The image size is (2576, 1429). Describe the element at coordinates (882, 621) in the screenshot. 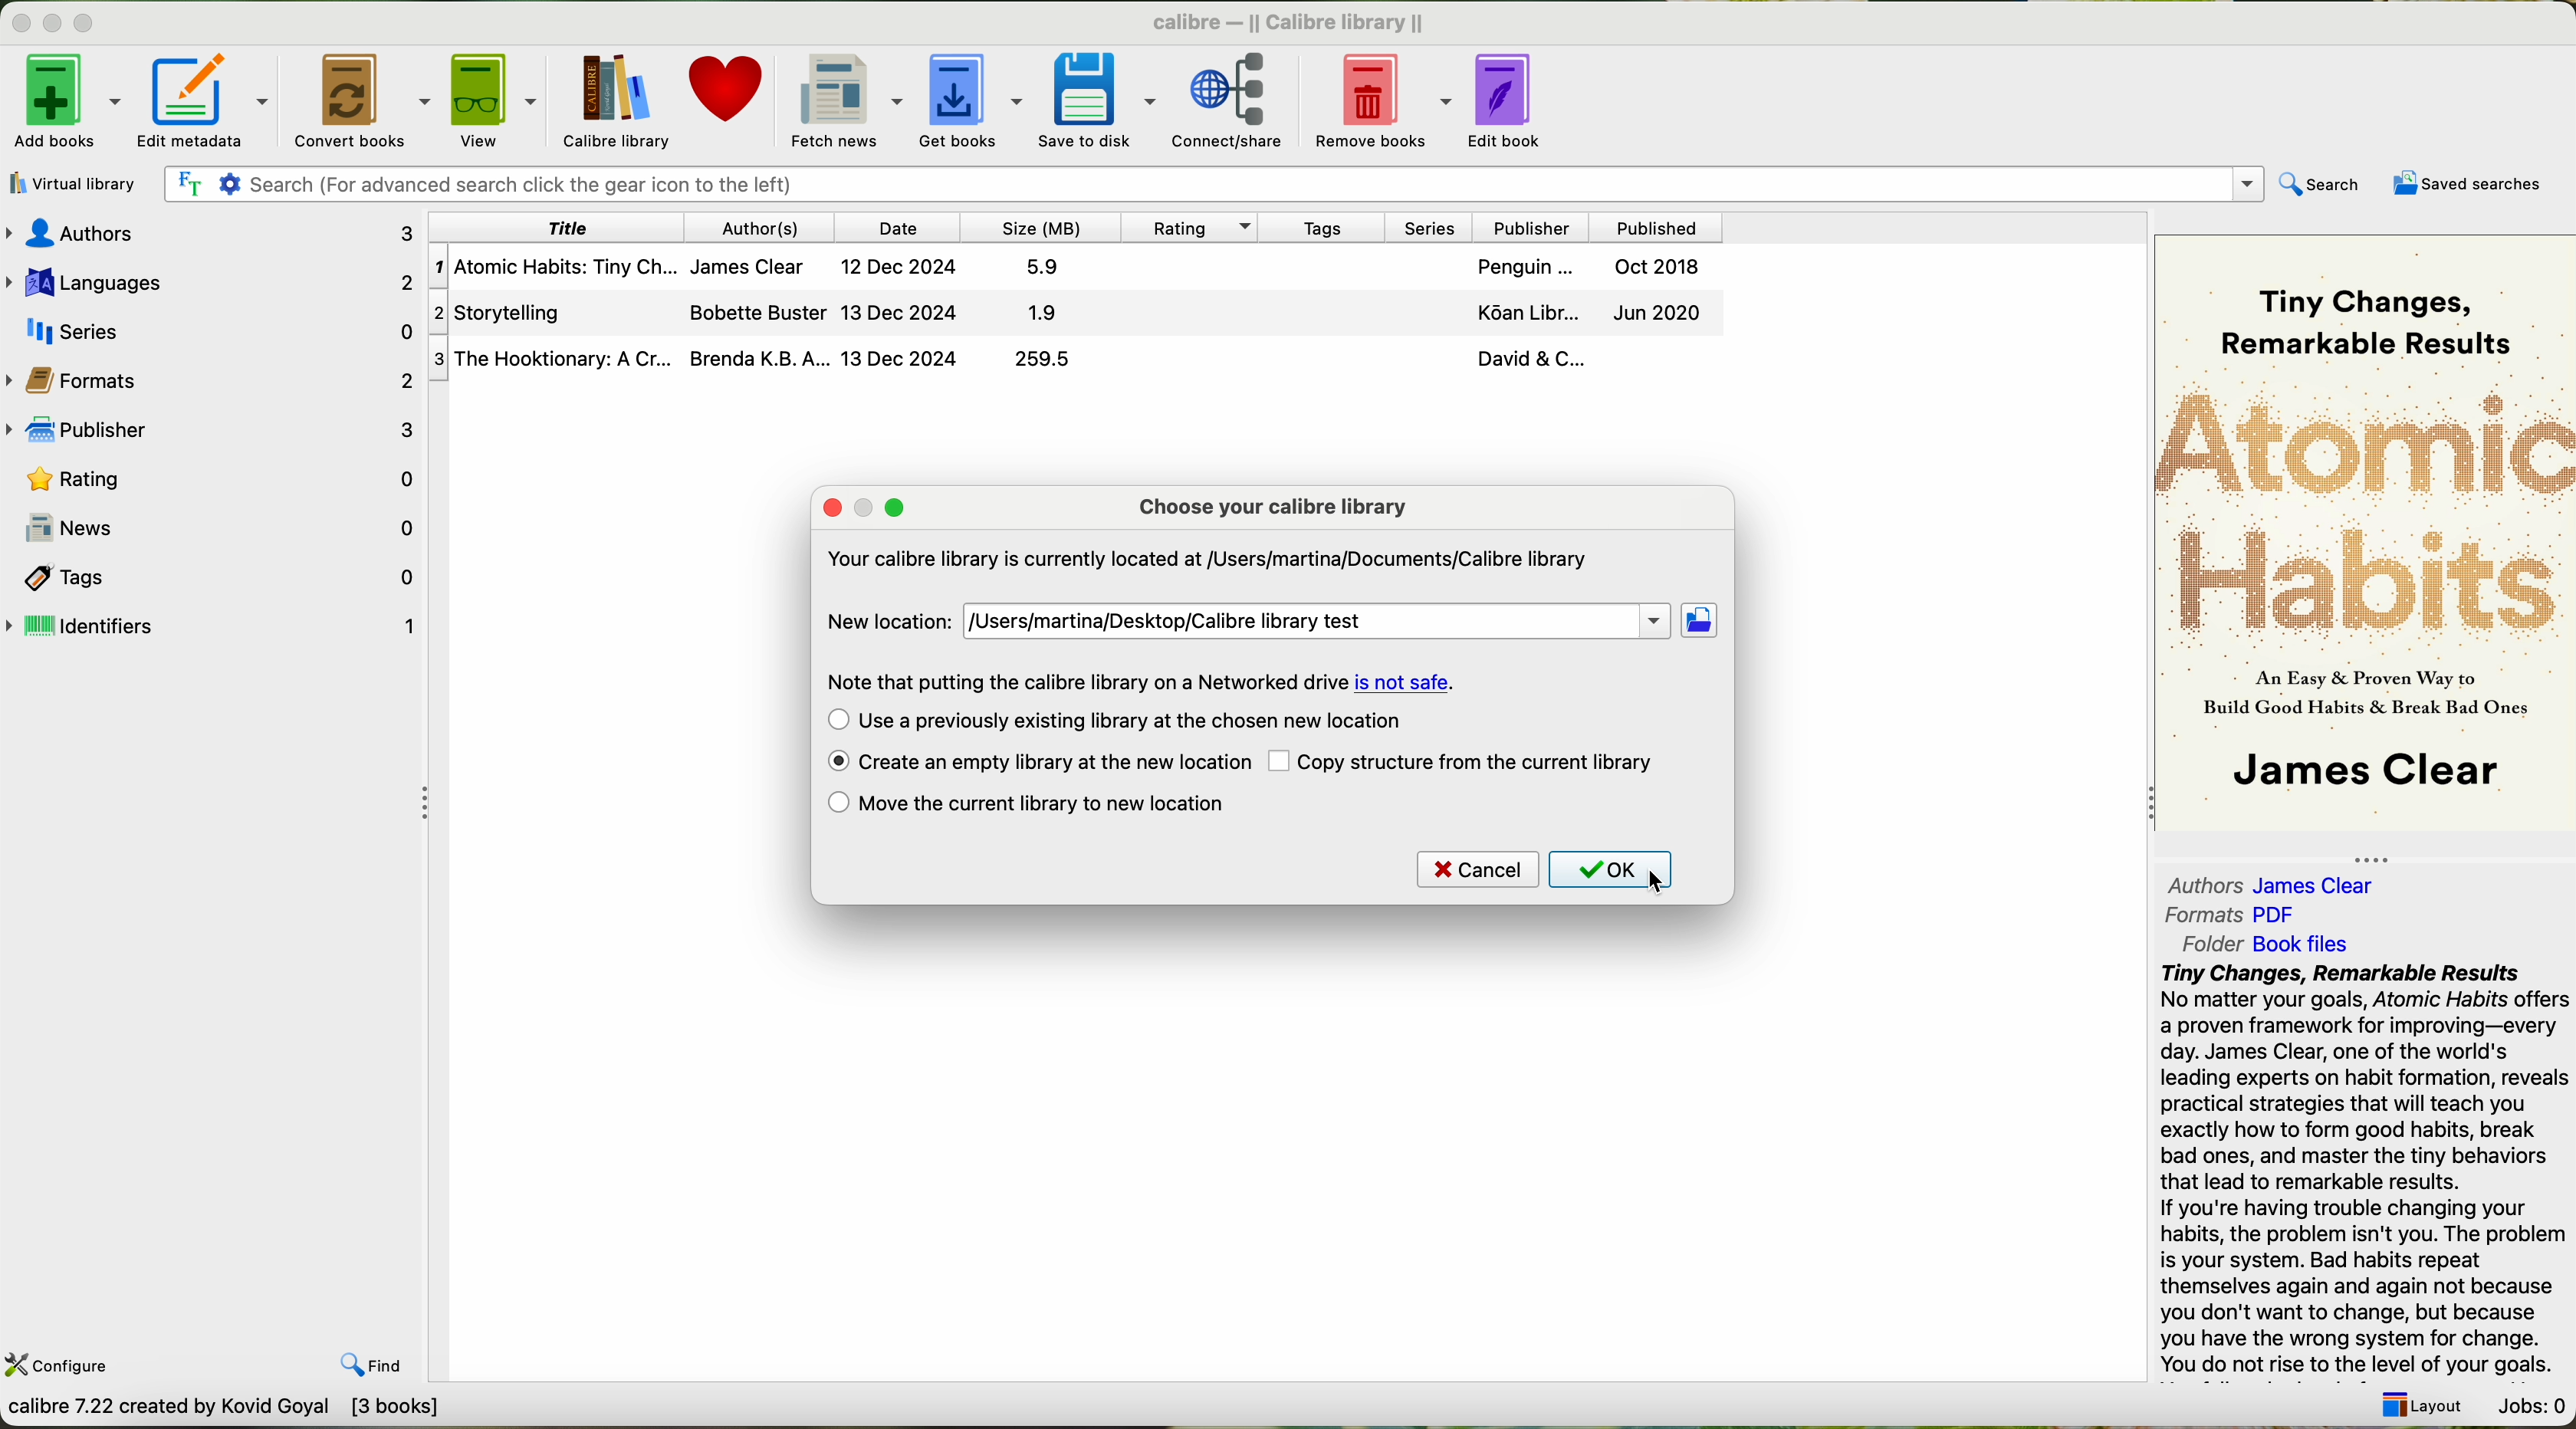

I see `new location` at that location.